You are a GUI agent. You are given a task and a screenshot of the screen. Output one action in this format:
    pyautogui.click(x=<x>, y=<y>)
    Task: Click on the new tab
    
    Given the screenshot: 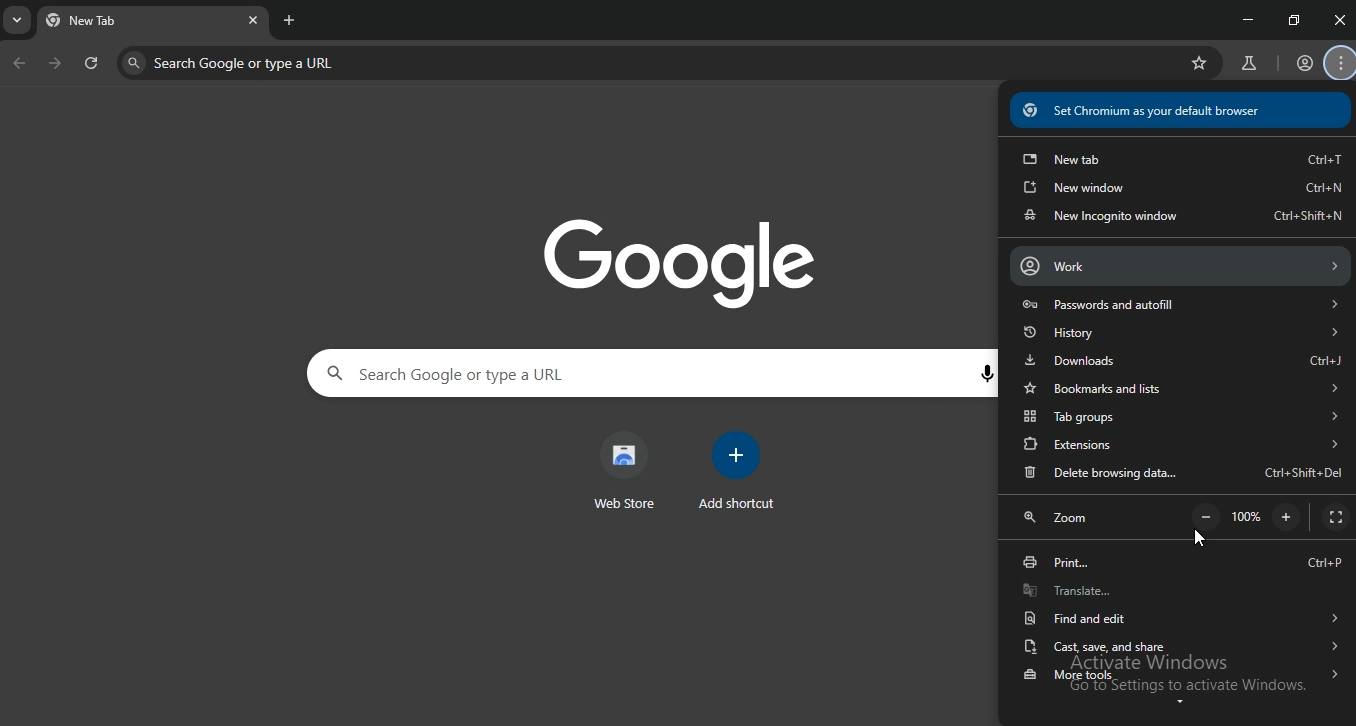 What is the action you would take?
    pyautogui.click(x=290, y=20)
    